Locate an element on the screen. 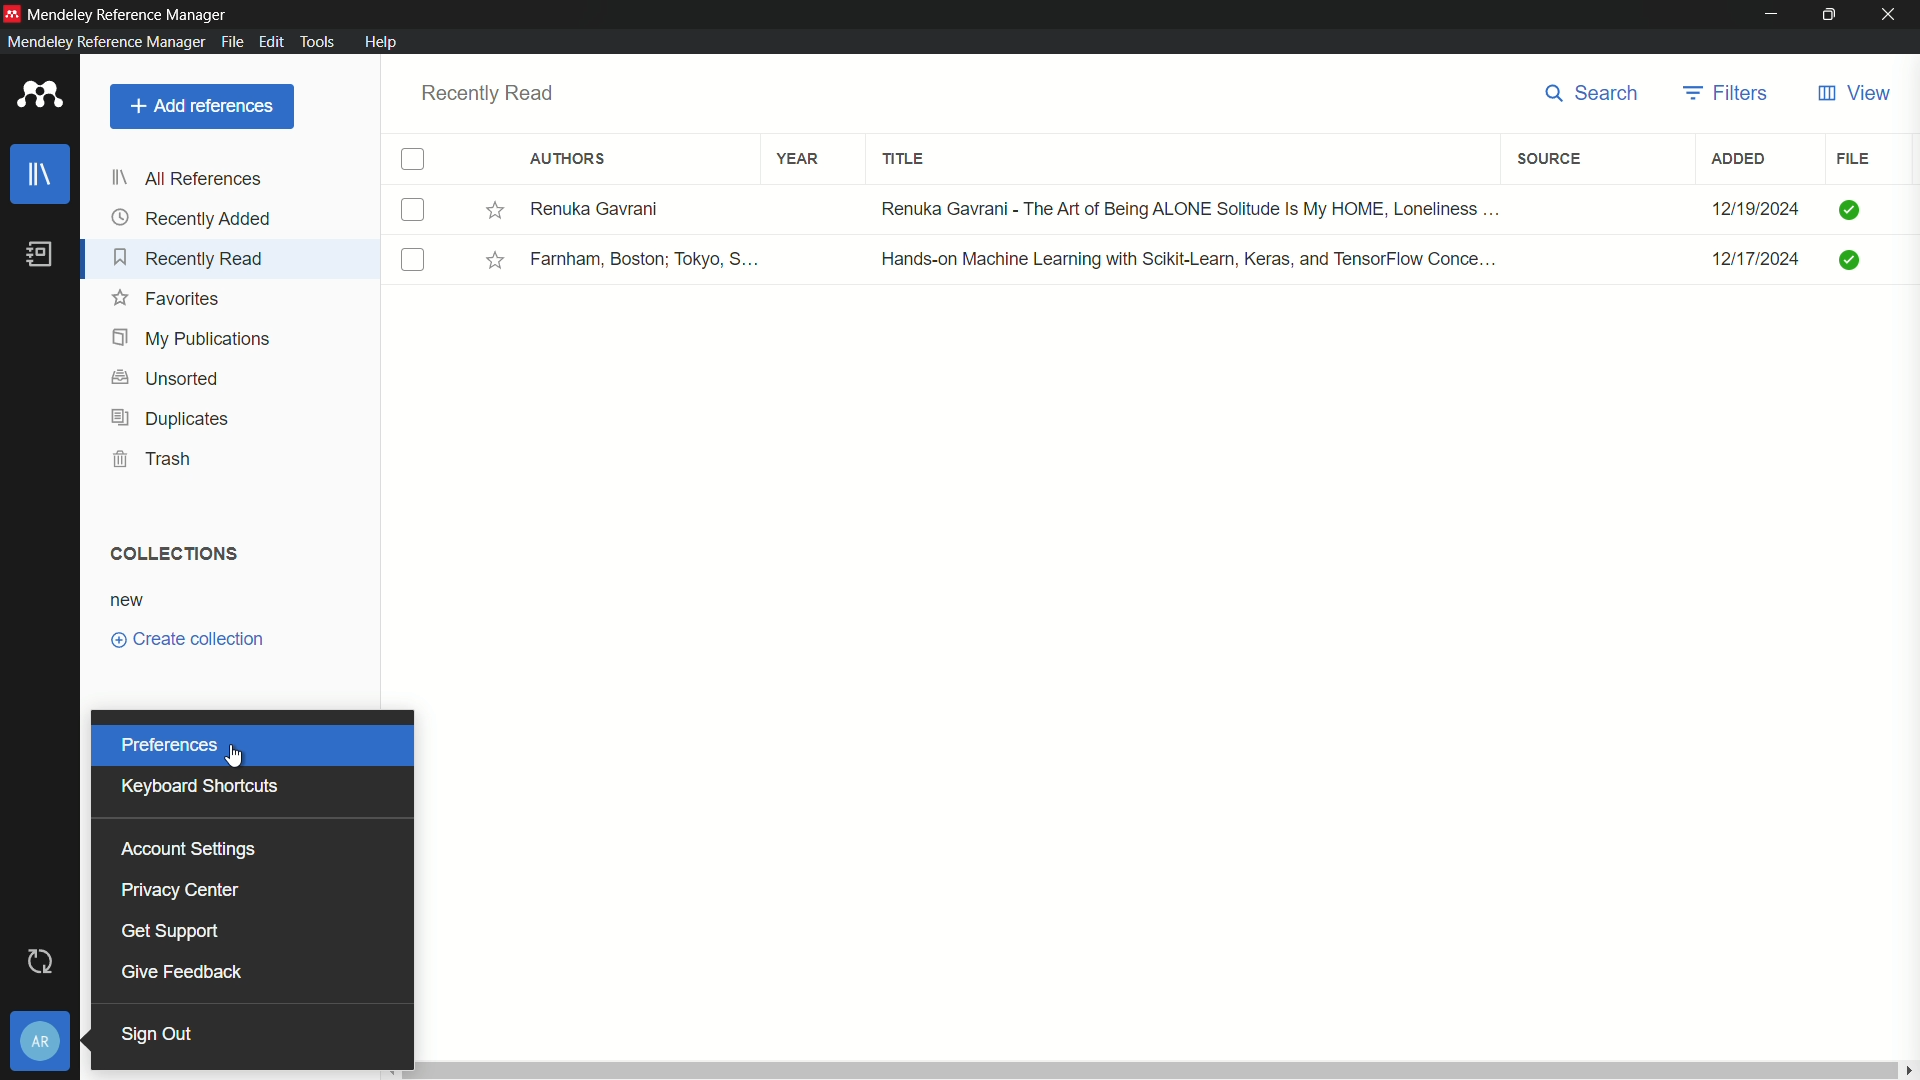 This screenshot has height=1080, width=1920. help menu is located at coordinates (380, 41).